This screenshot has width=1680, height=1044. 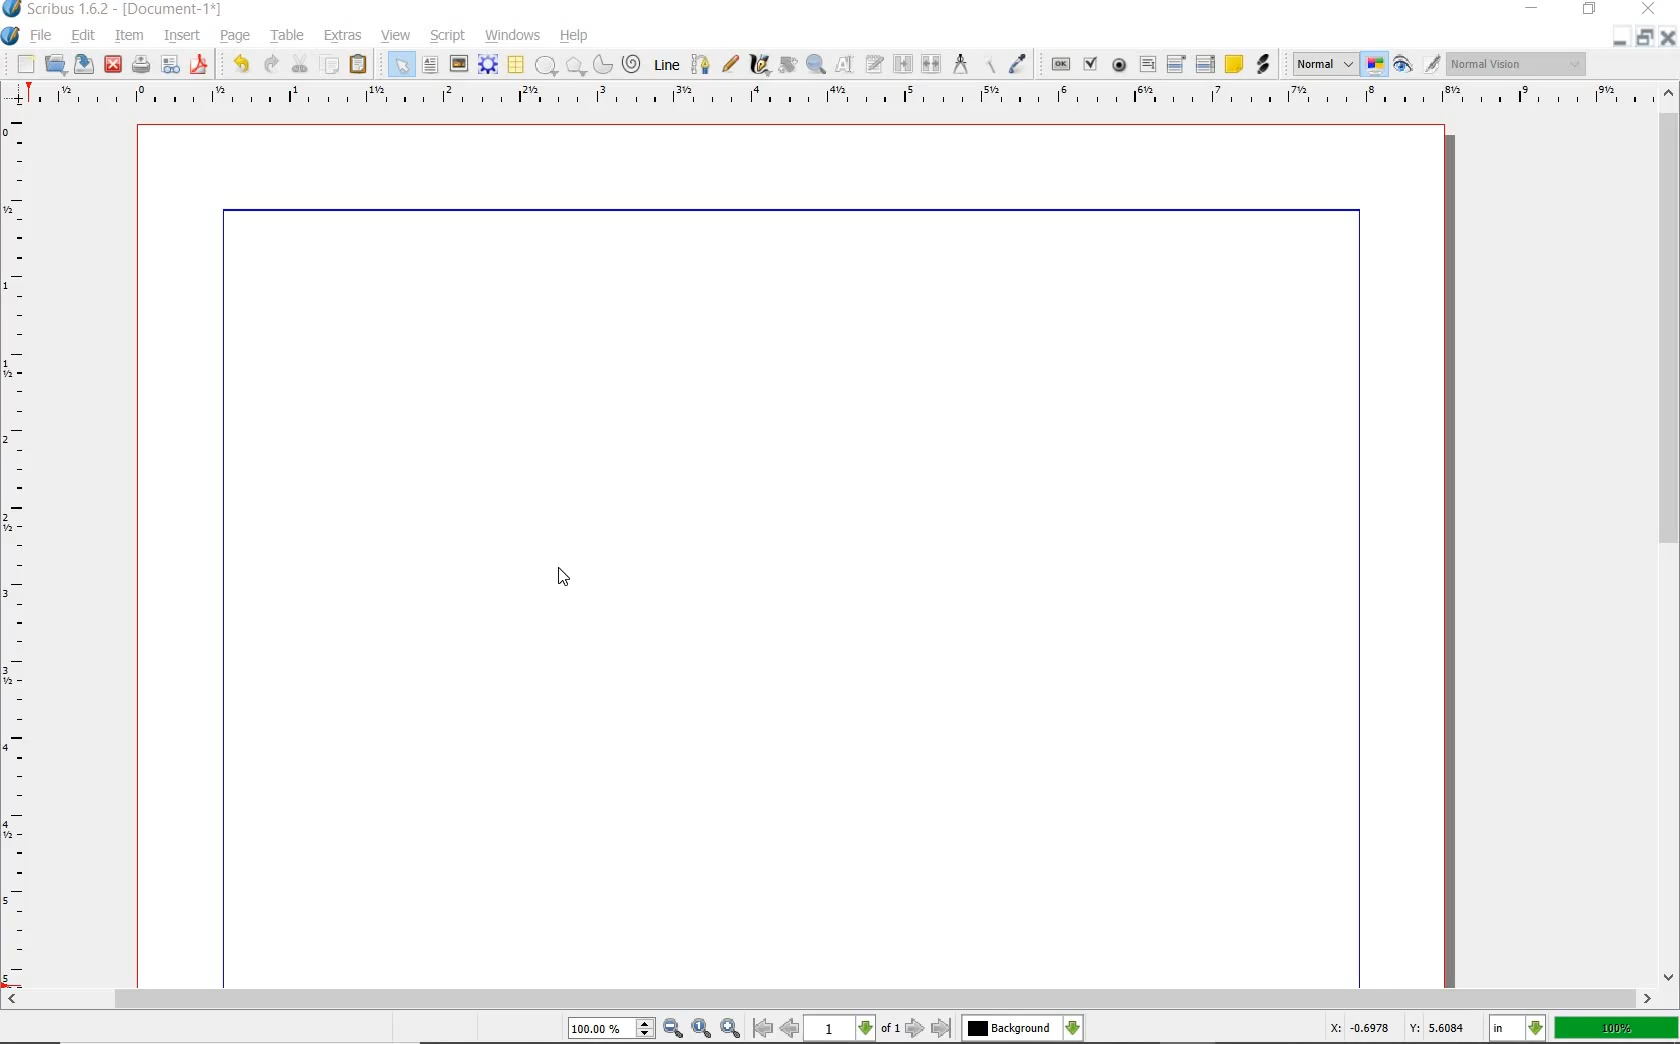 I want to click on visual appearance of the display, so click(x=1517, y=65).